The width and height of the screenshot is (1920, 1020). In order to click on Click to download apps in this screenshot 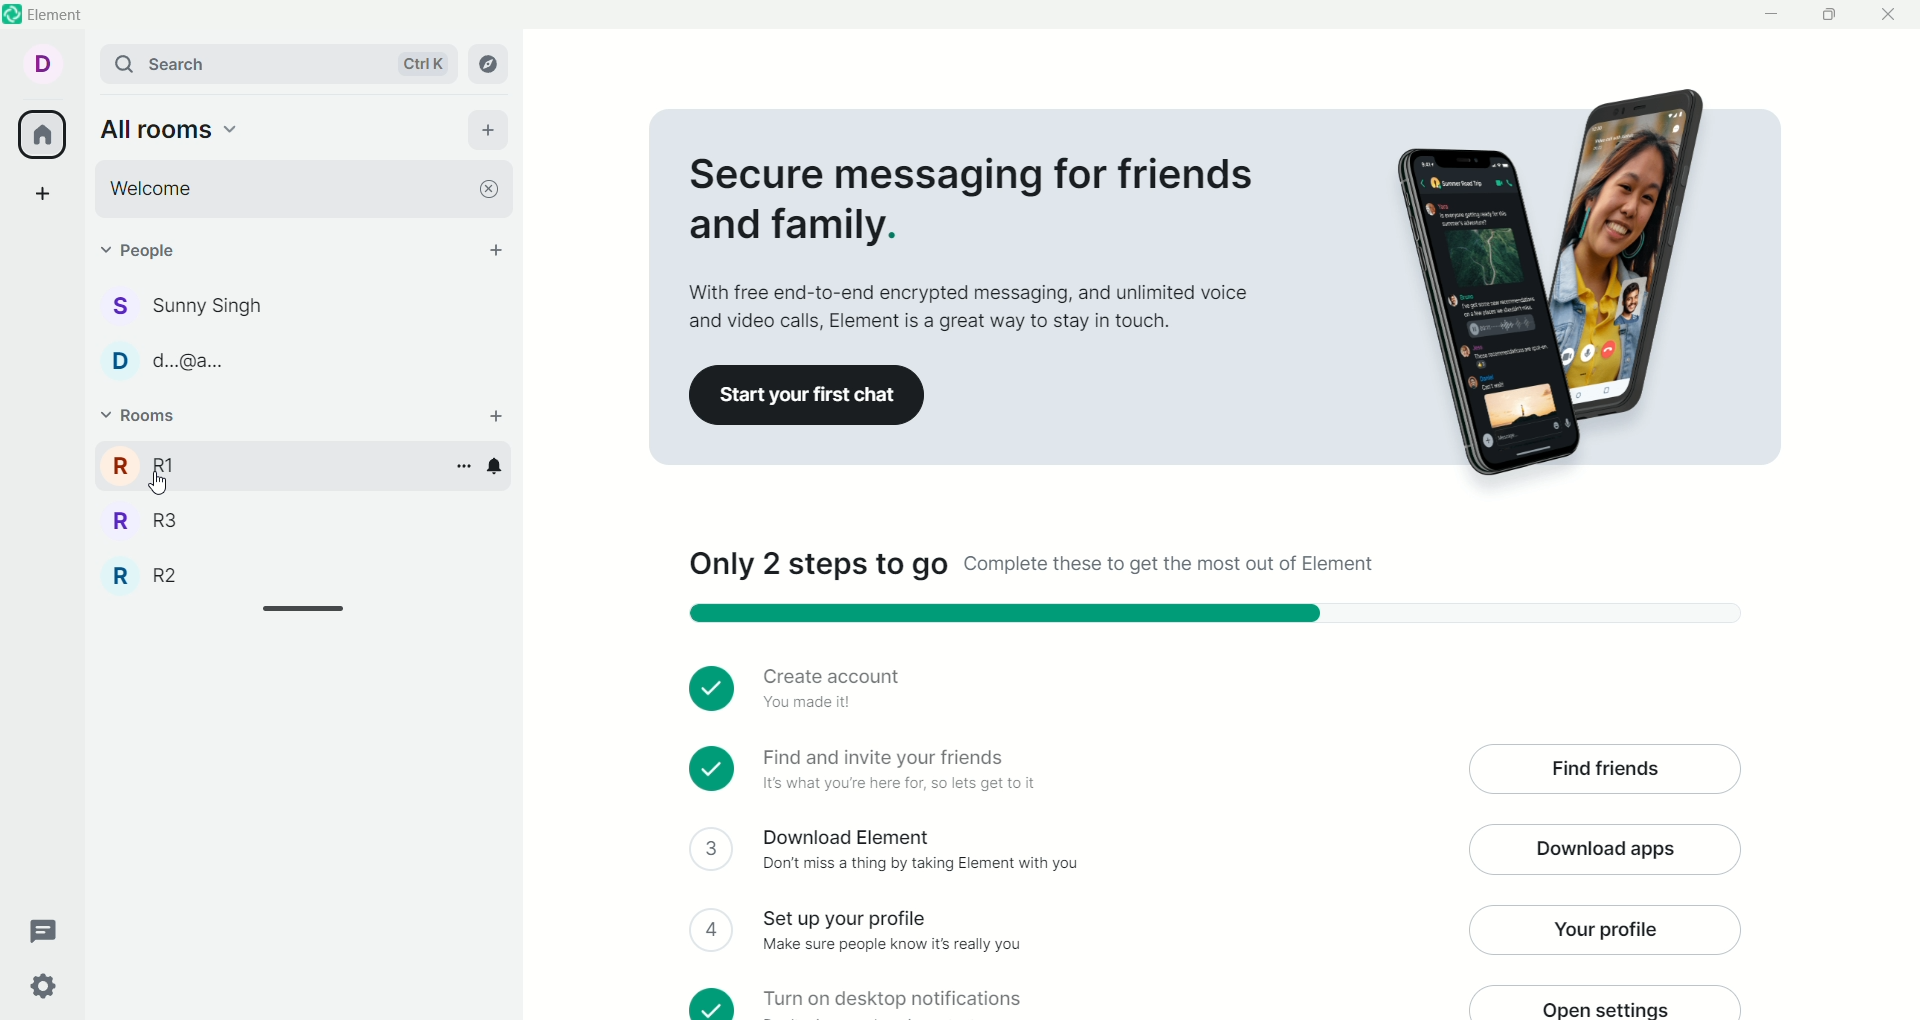, I will do `click(1604, 850)`.